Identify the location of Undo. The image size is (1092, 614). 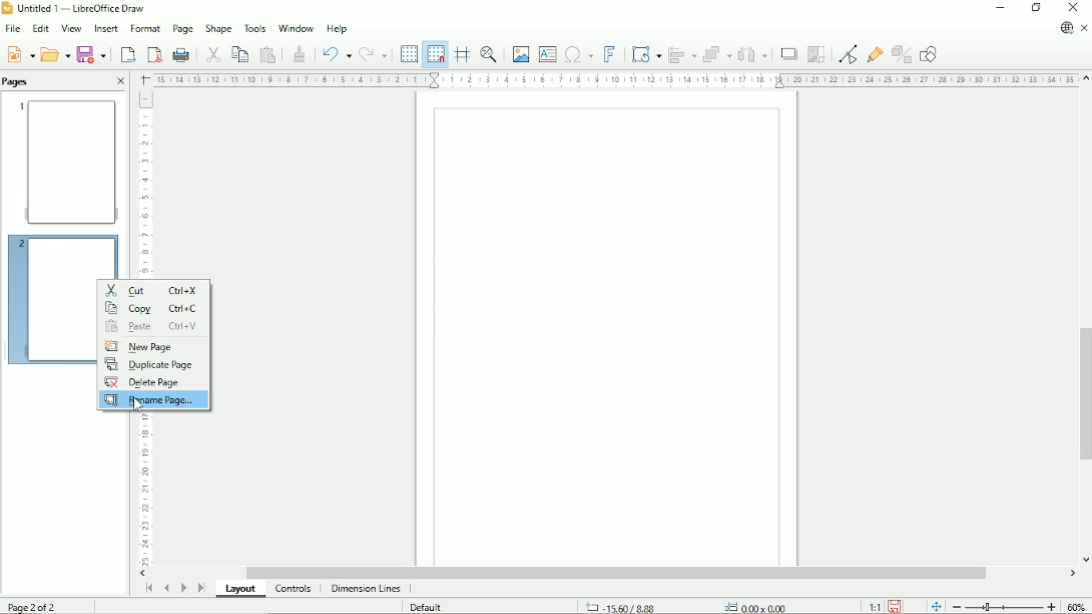
(334, 53).